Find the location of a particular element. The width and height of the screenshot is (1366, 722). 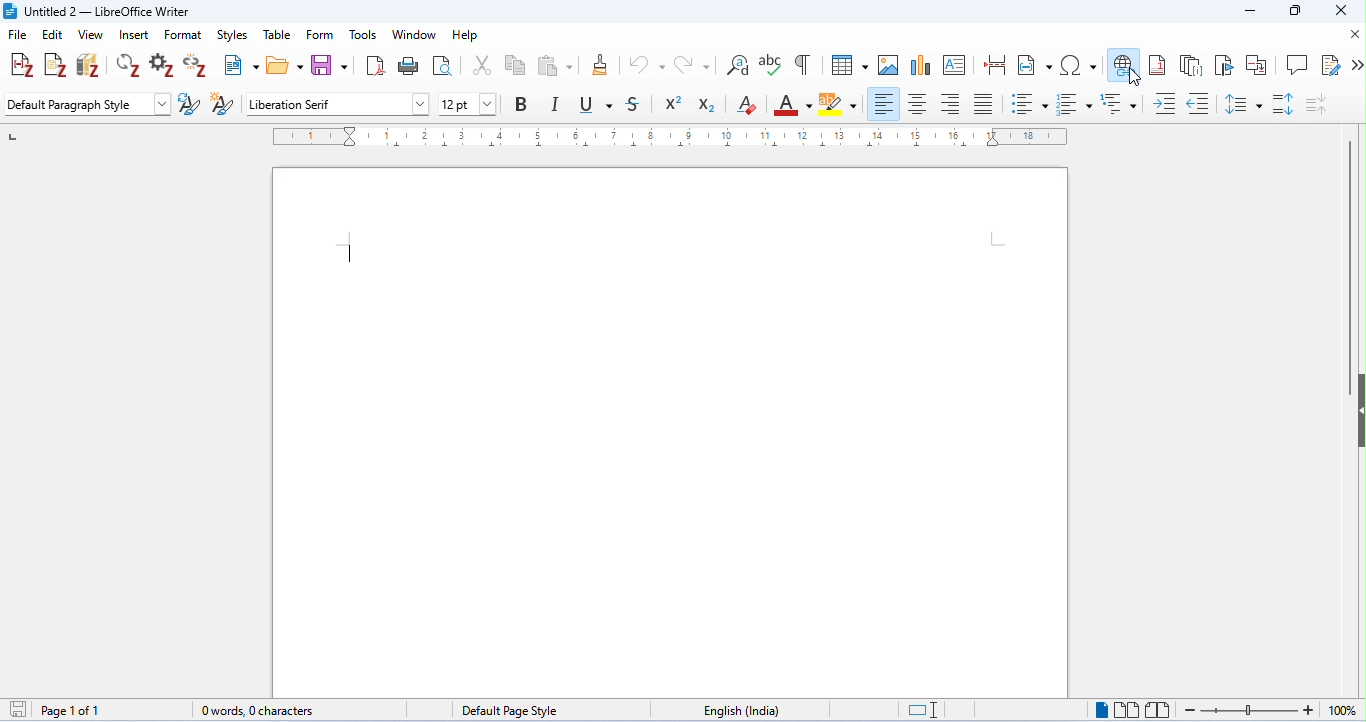

vertical scroll bar is located at coordinates (1347, 268).